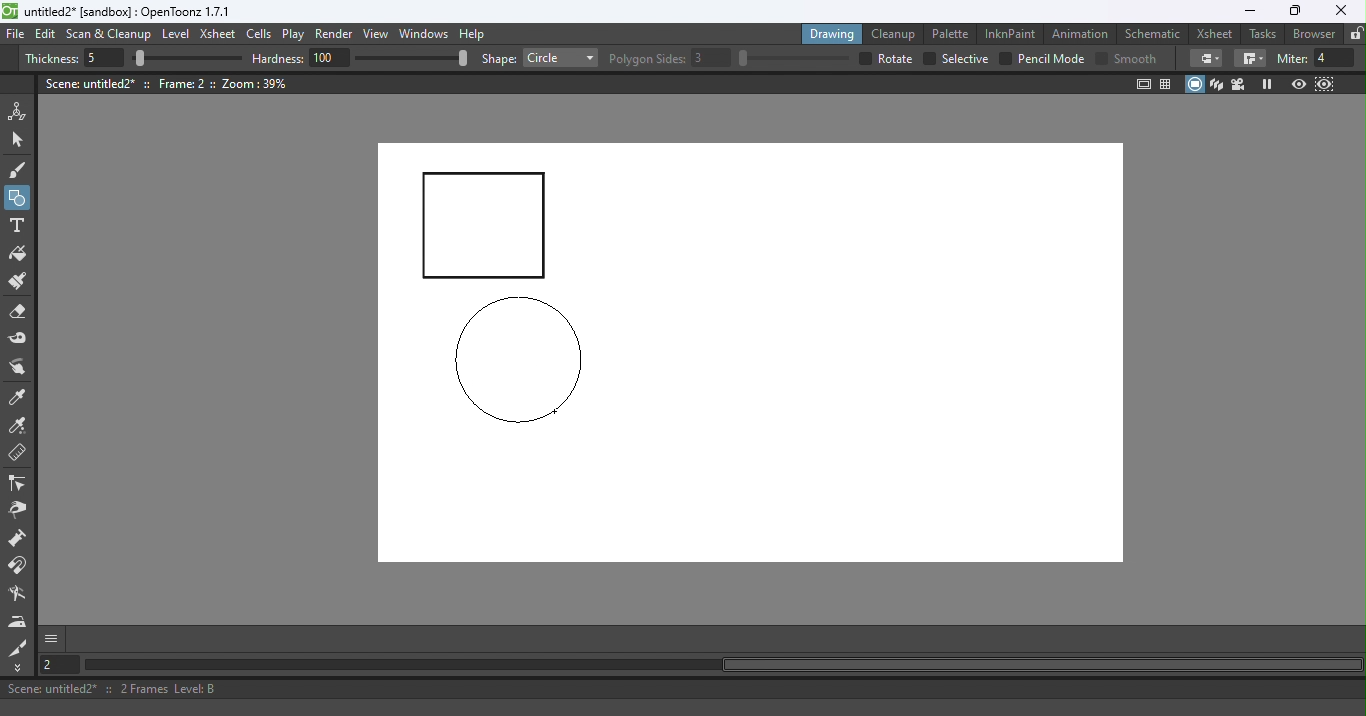  Describe the element at coordinates (22, 169) in the screenshot. I see `Brush tool` at that location.